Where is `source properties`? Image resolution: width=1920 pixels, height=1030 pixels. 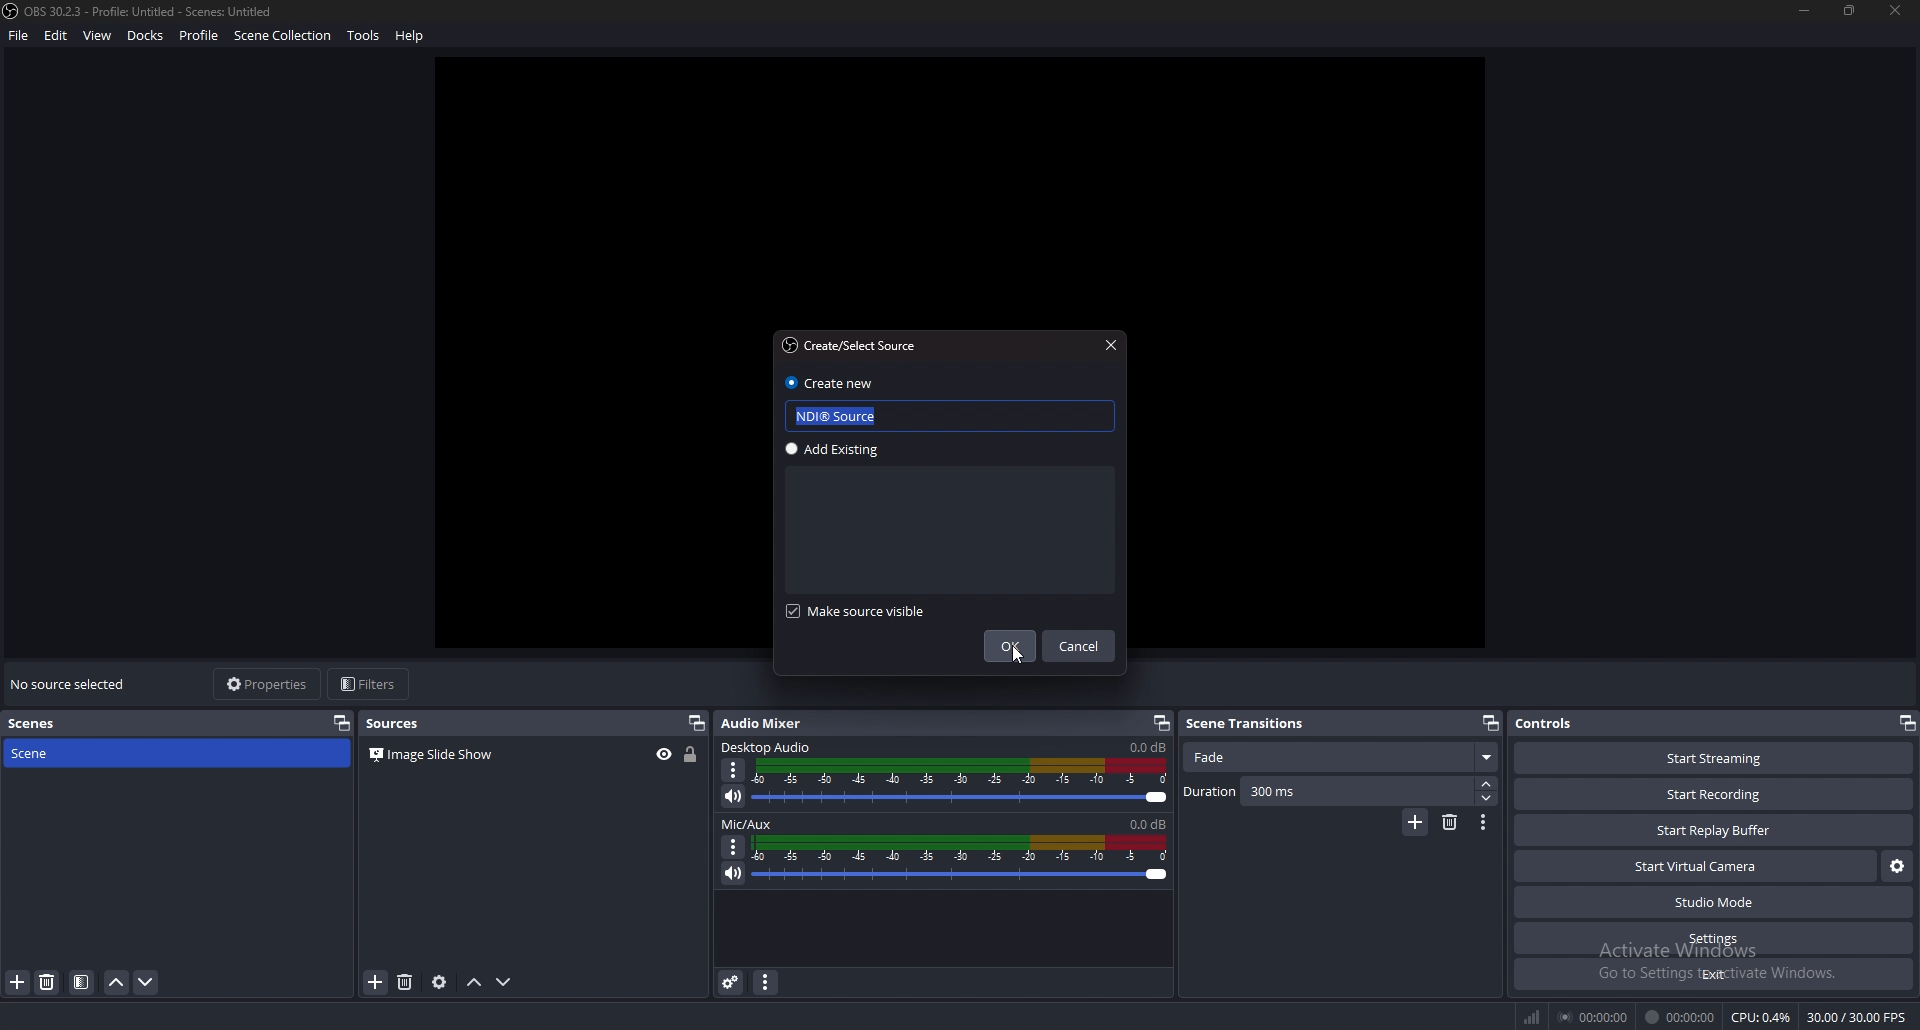 source properties is located at coordinates (440, 982).